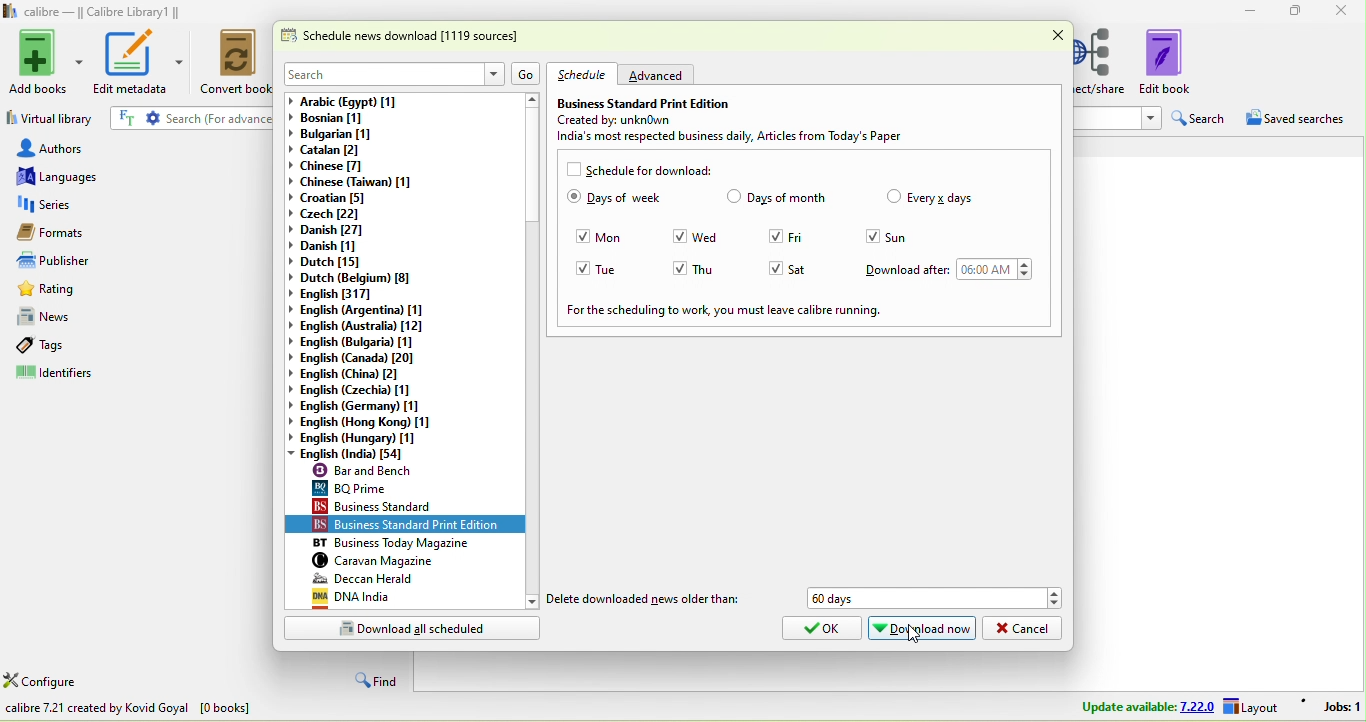 The height and width of the screenshot is (722, 1366). I want to click on calibre- calibre library 1, so click(103, 13).